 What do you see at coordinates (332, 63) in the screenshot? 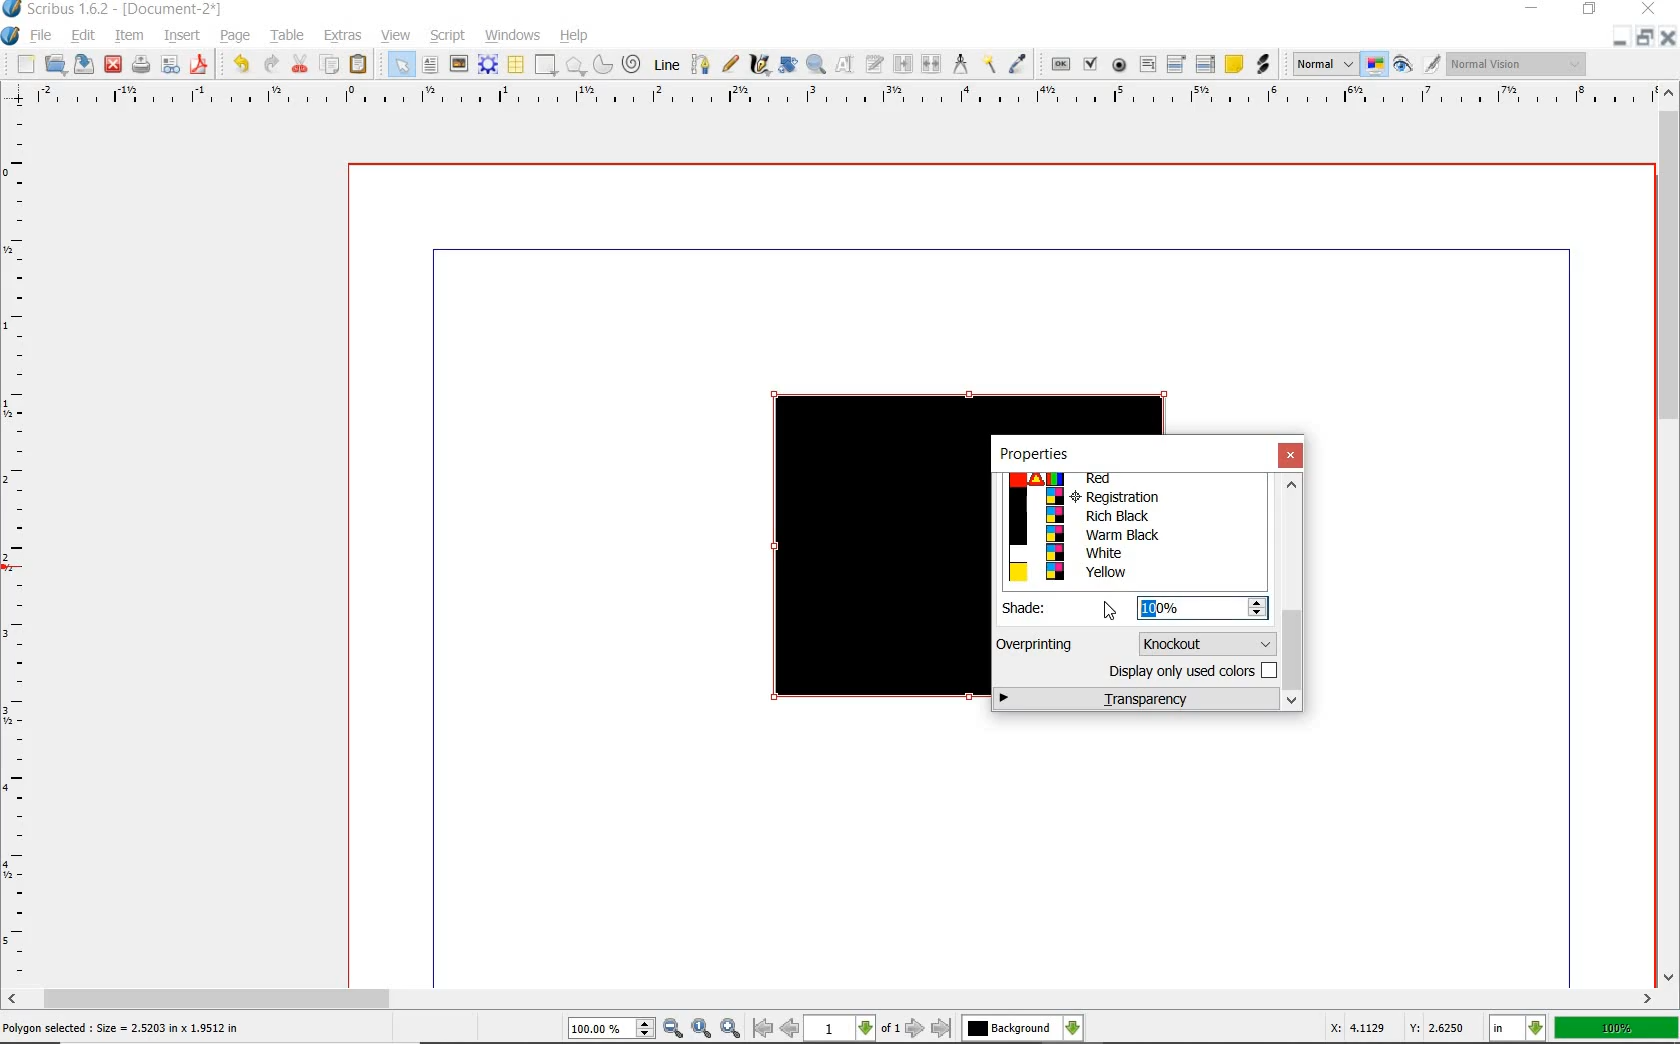
I see `copy` at bounding box center [332, 63].